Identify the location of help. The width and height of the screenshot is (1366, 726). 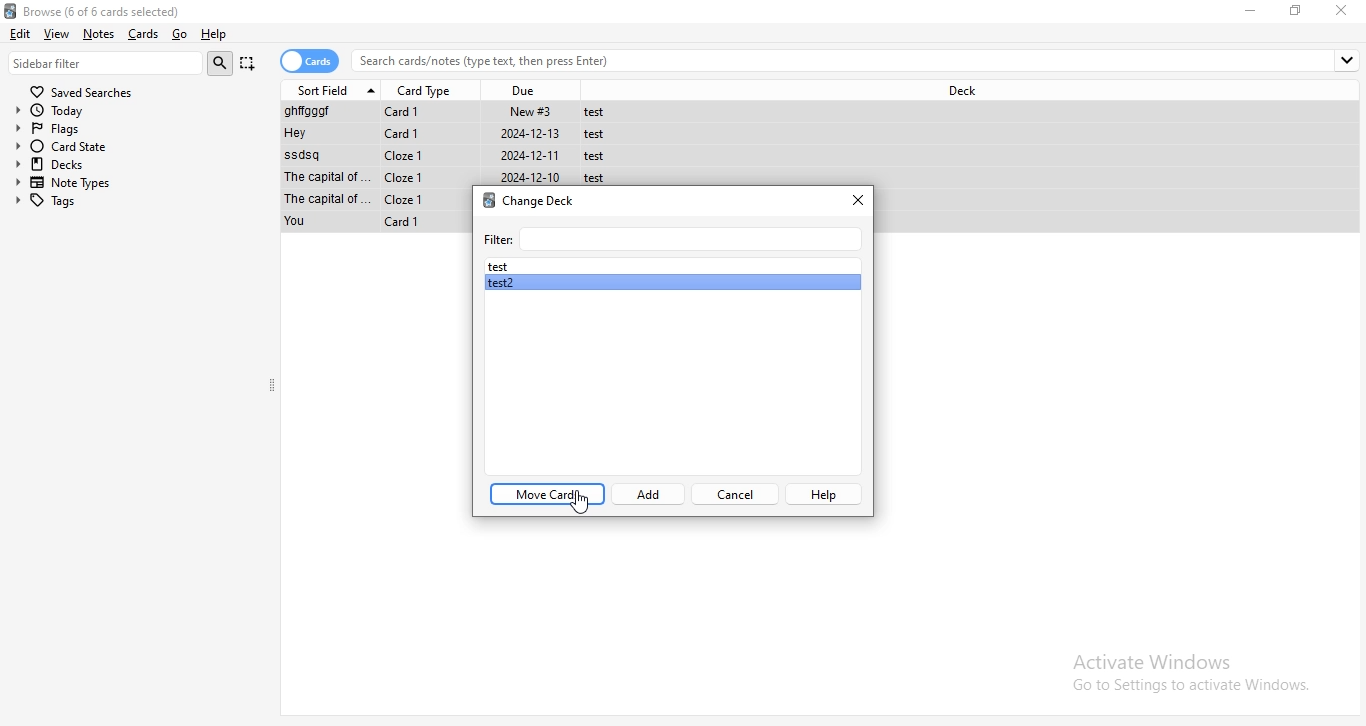
(219, 36).